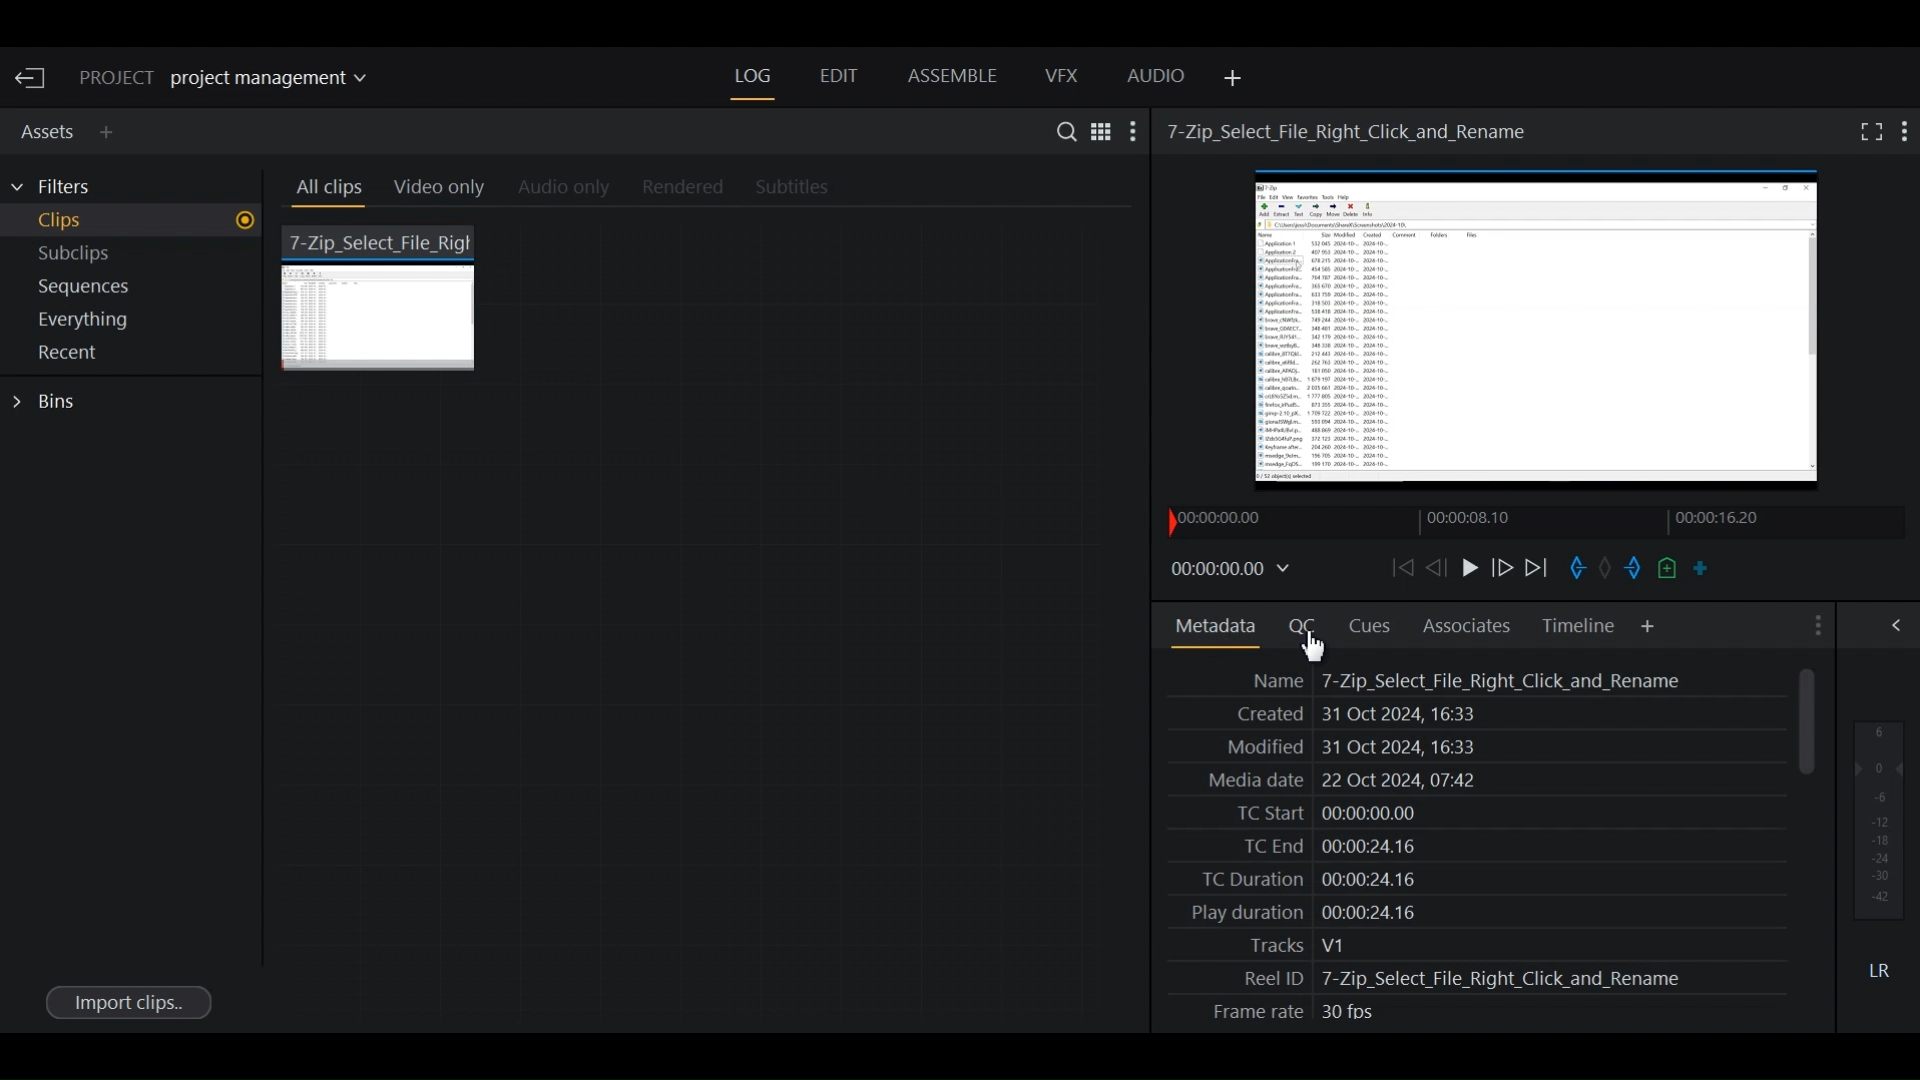 This screenshot has height=1080, width=1920. Describe the element at coordinates (1900, 624) in the screenshot. I see `Show/Hide Full Audio mix` at that location.